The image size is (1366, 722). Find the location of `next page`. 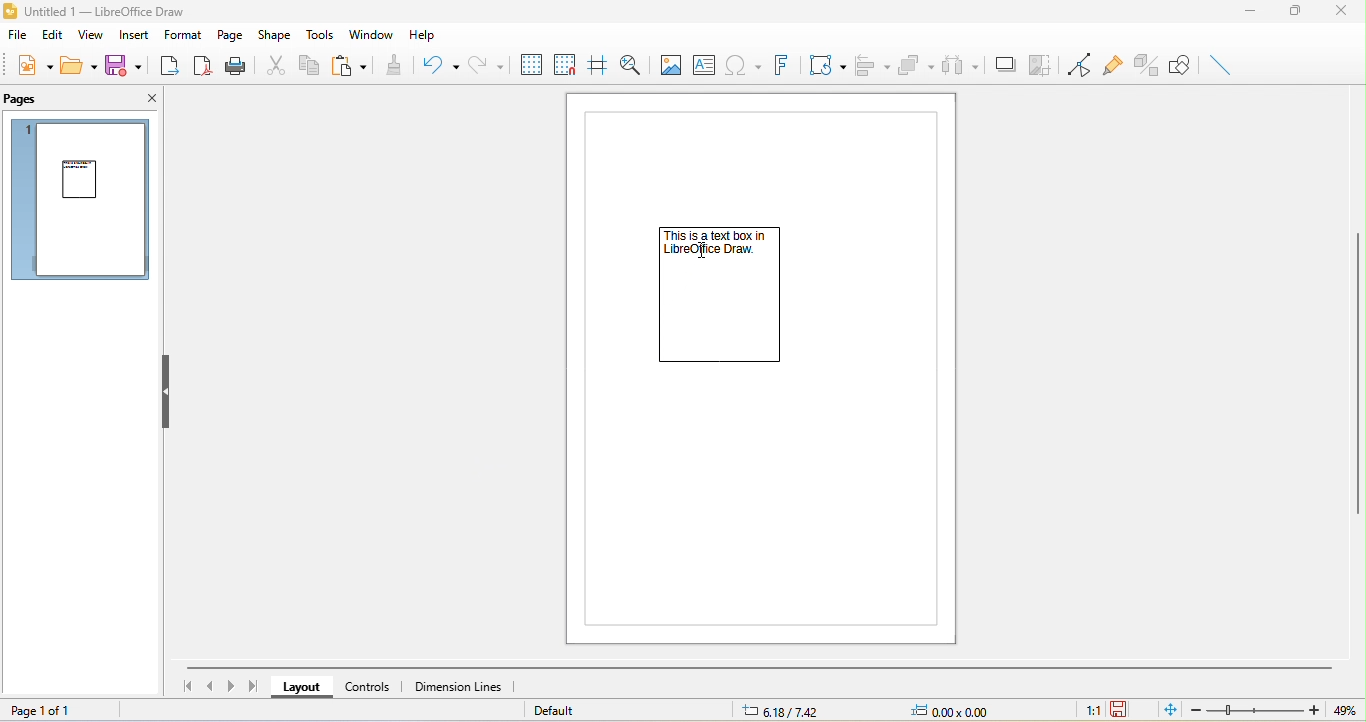

next page is located at coordinates (231, 686).